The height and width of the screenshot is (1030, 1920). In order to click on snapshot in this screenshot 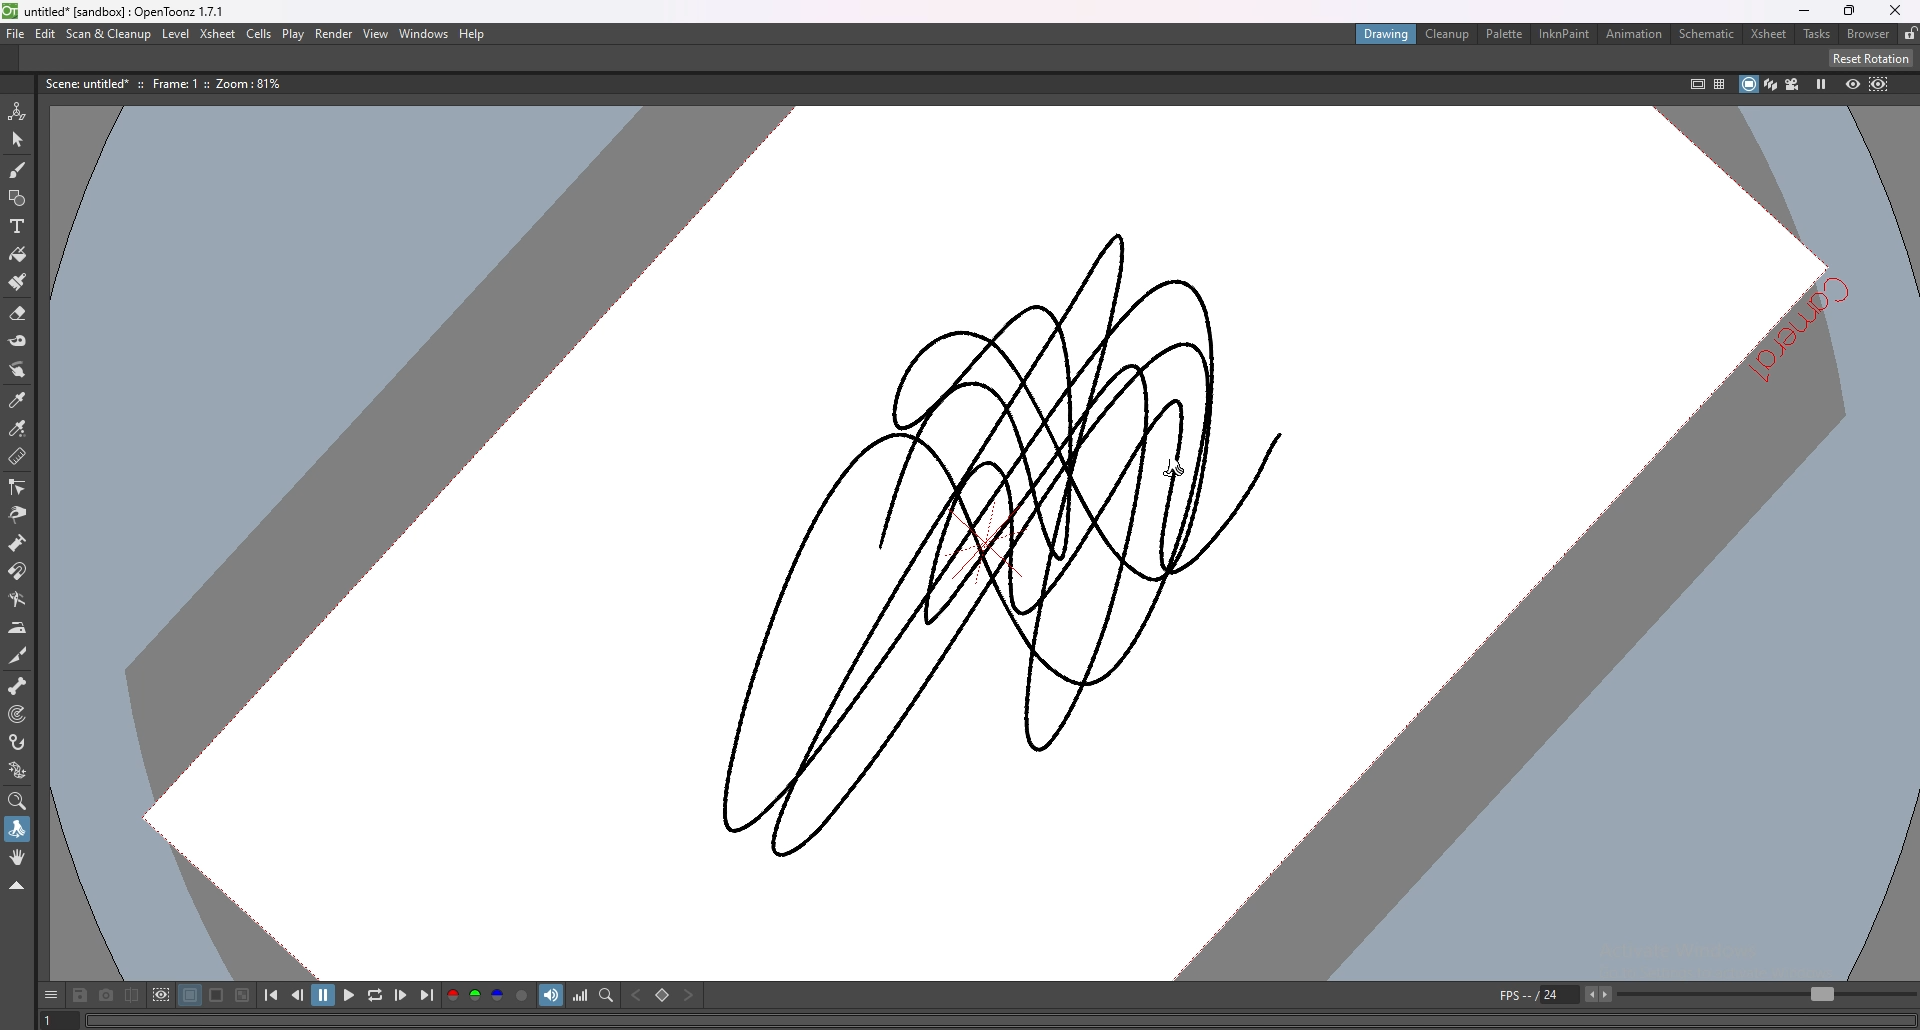, I will do `click(106, 996)`.